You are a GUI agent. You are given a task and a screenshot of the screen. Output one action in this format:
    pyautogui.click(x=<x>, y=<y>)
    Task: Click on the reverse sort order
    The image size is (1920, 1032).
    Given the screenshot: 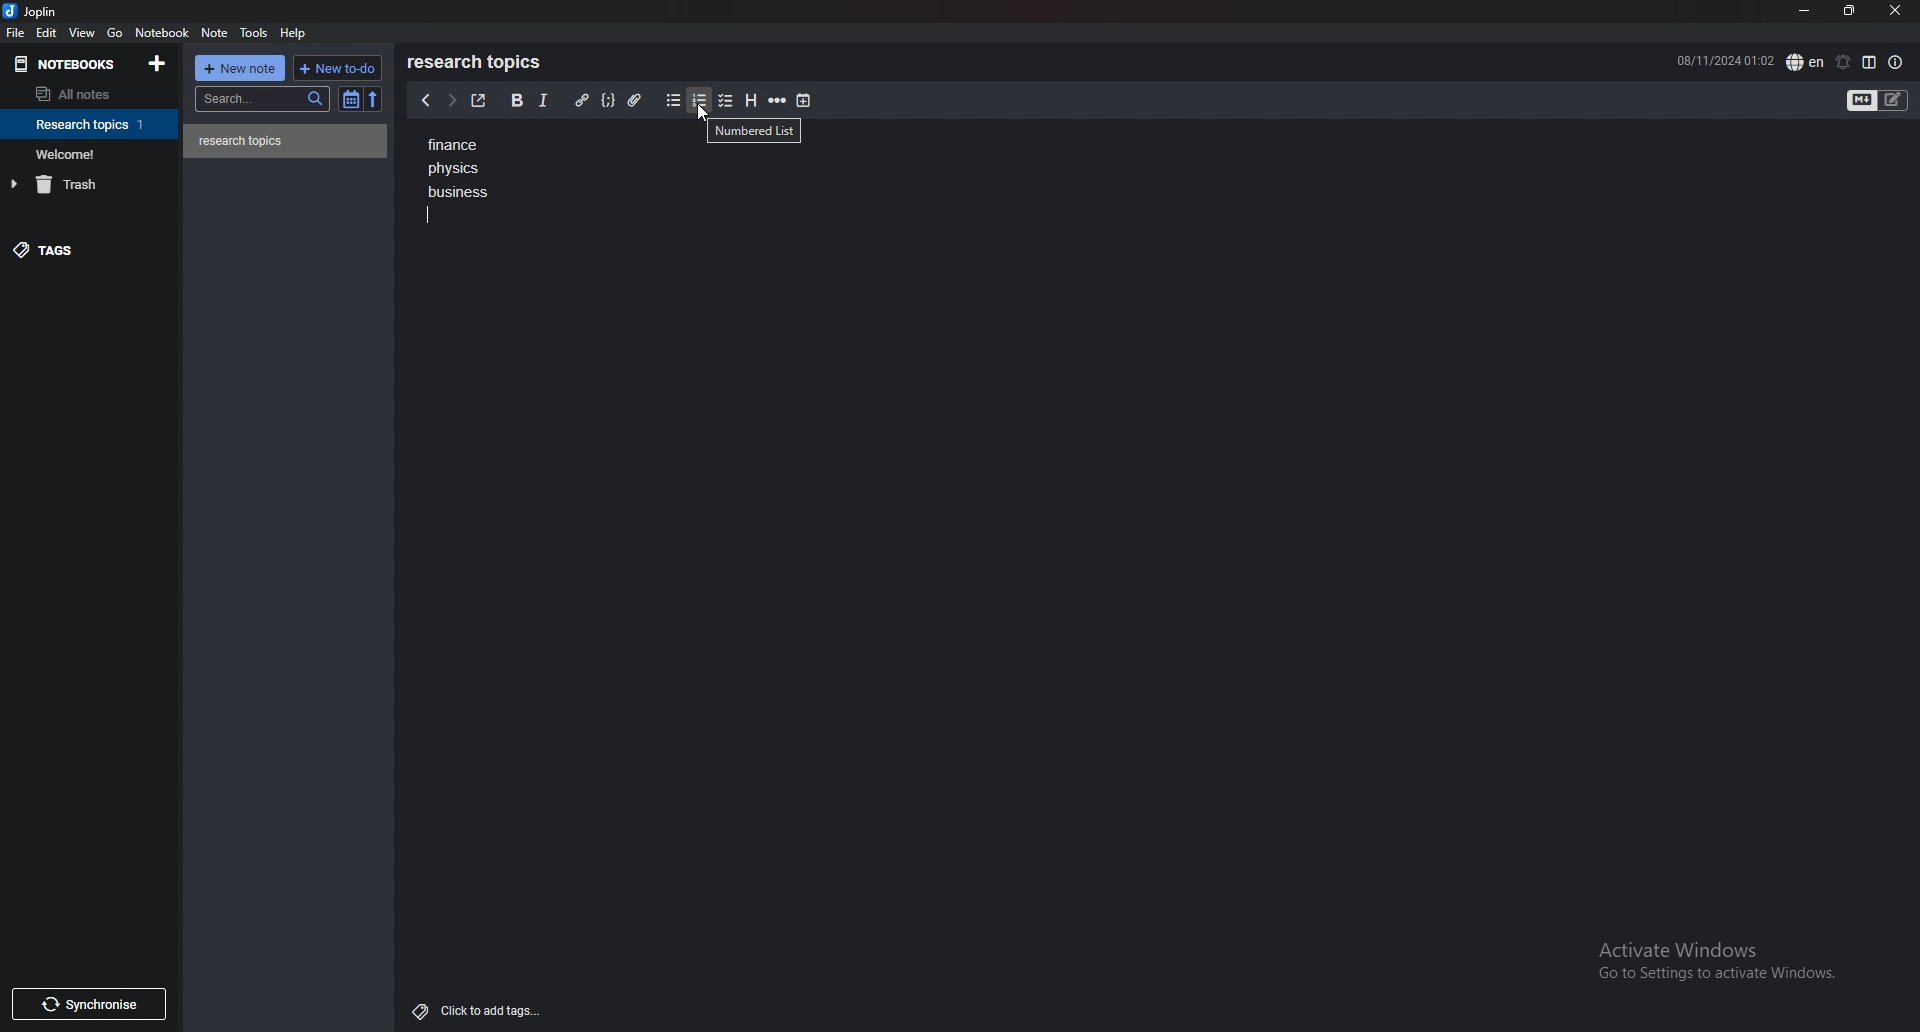 What is the action you would take?
    pyautogui.click(x=372, y=99)
    